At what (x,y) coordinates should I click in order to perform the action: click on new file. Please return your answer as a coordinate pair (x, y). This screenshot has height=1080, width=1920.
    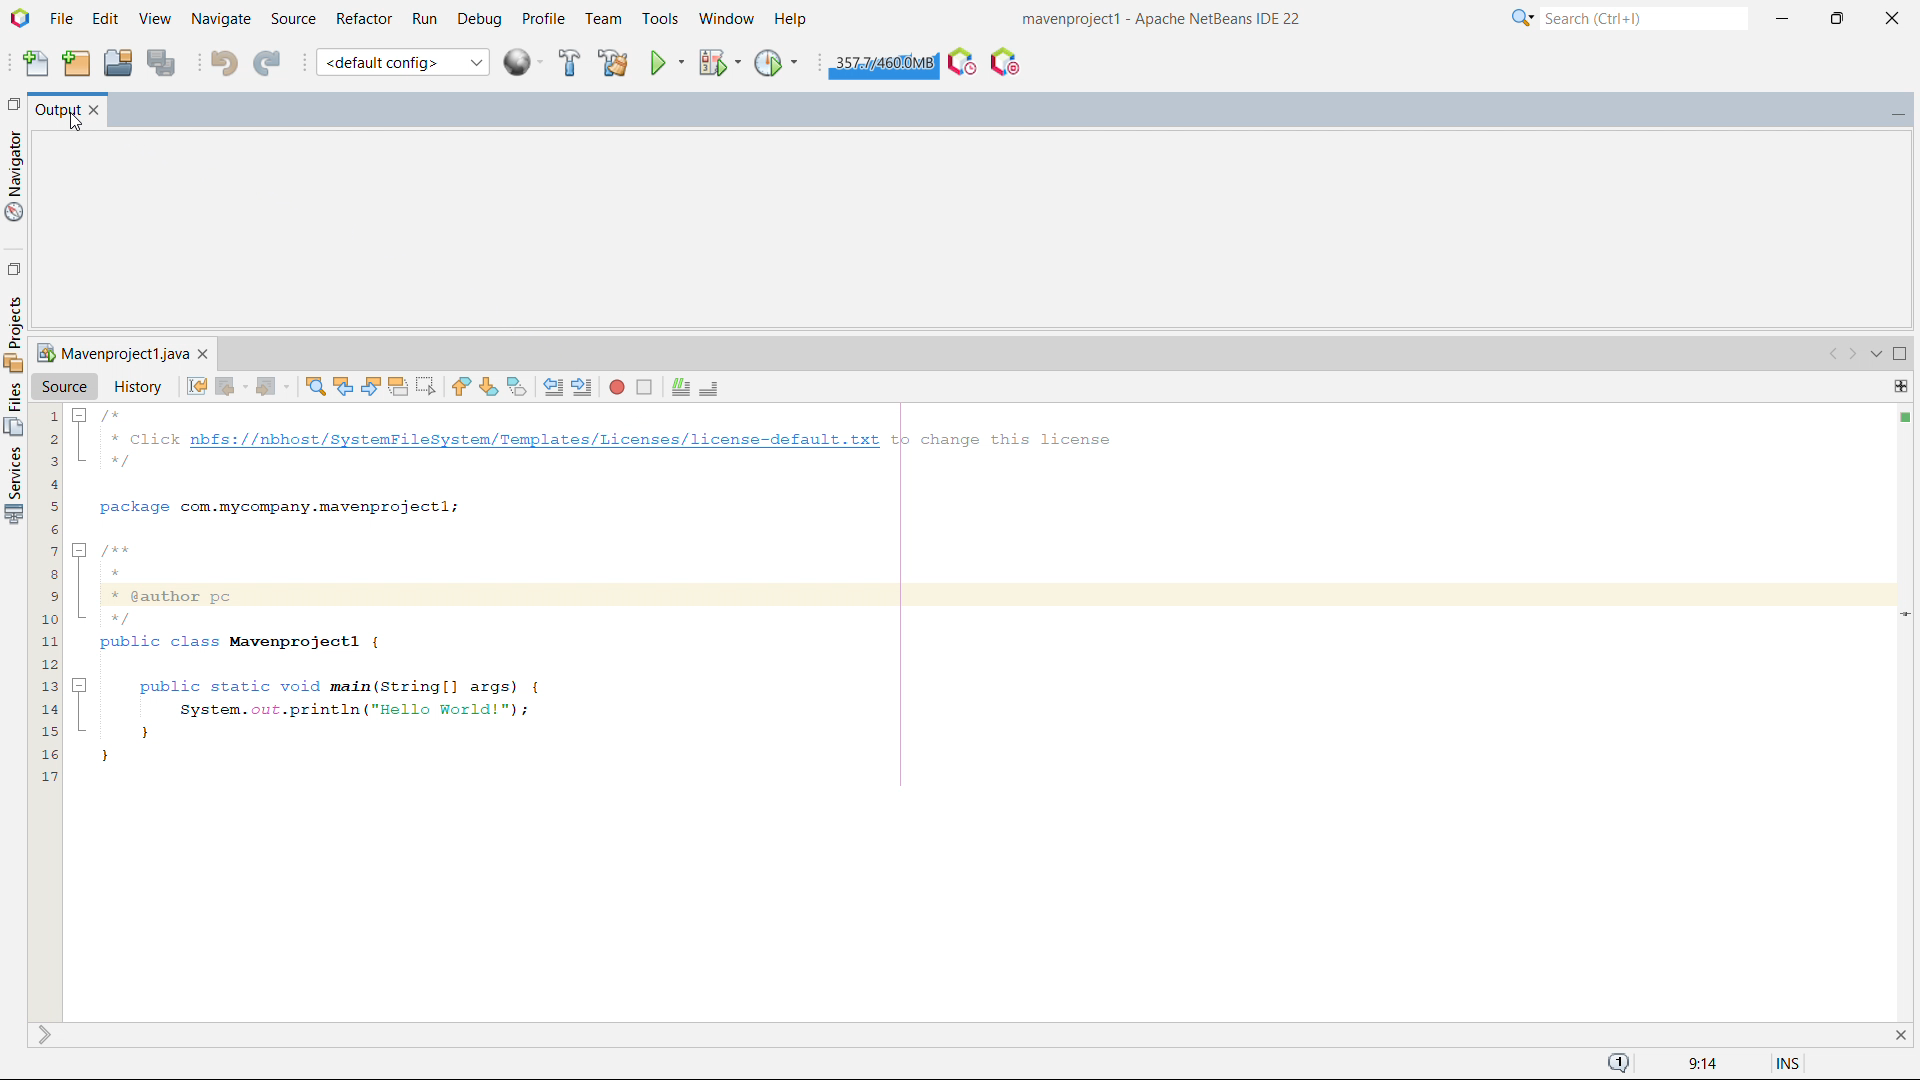
    Looking at the image, I should click on (37, 61).